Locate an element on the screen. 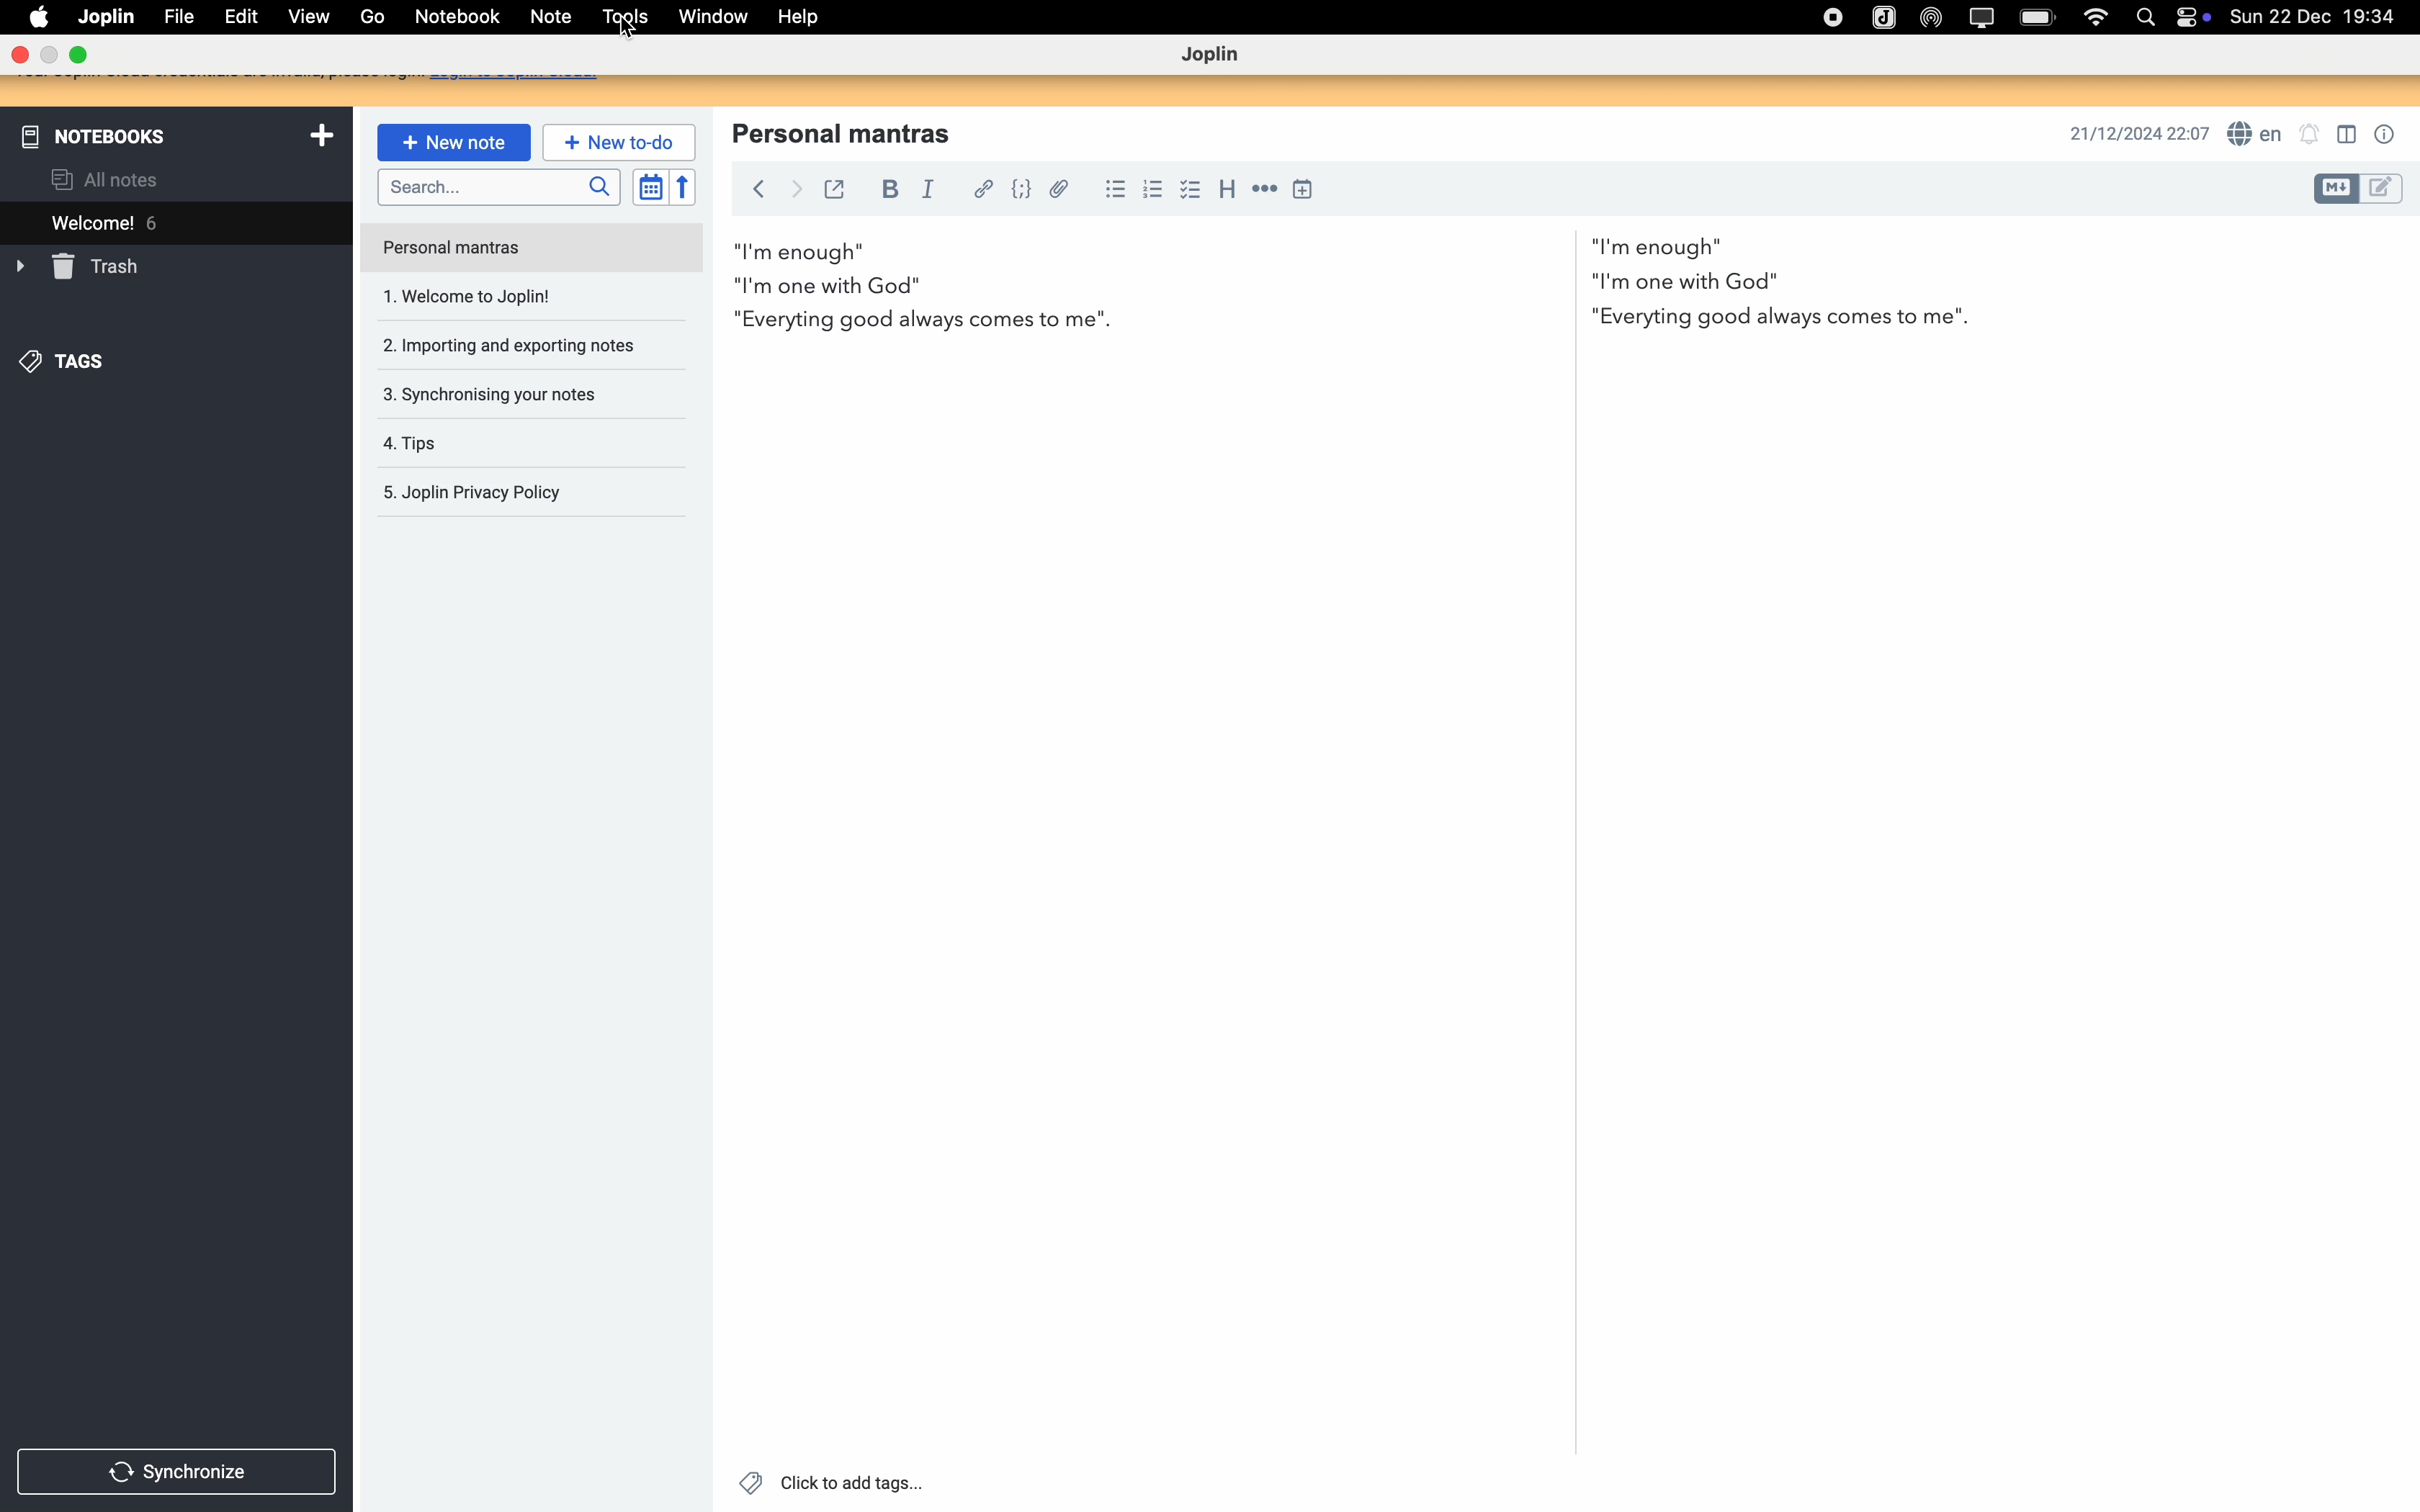 This screenshot has width=2420, height=1512. toggle editor layout is located at coordinates (2349, 135).